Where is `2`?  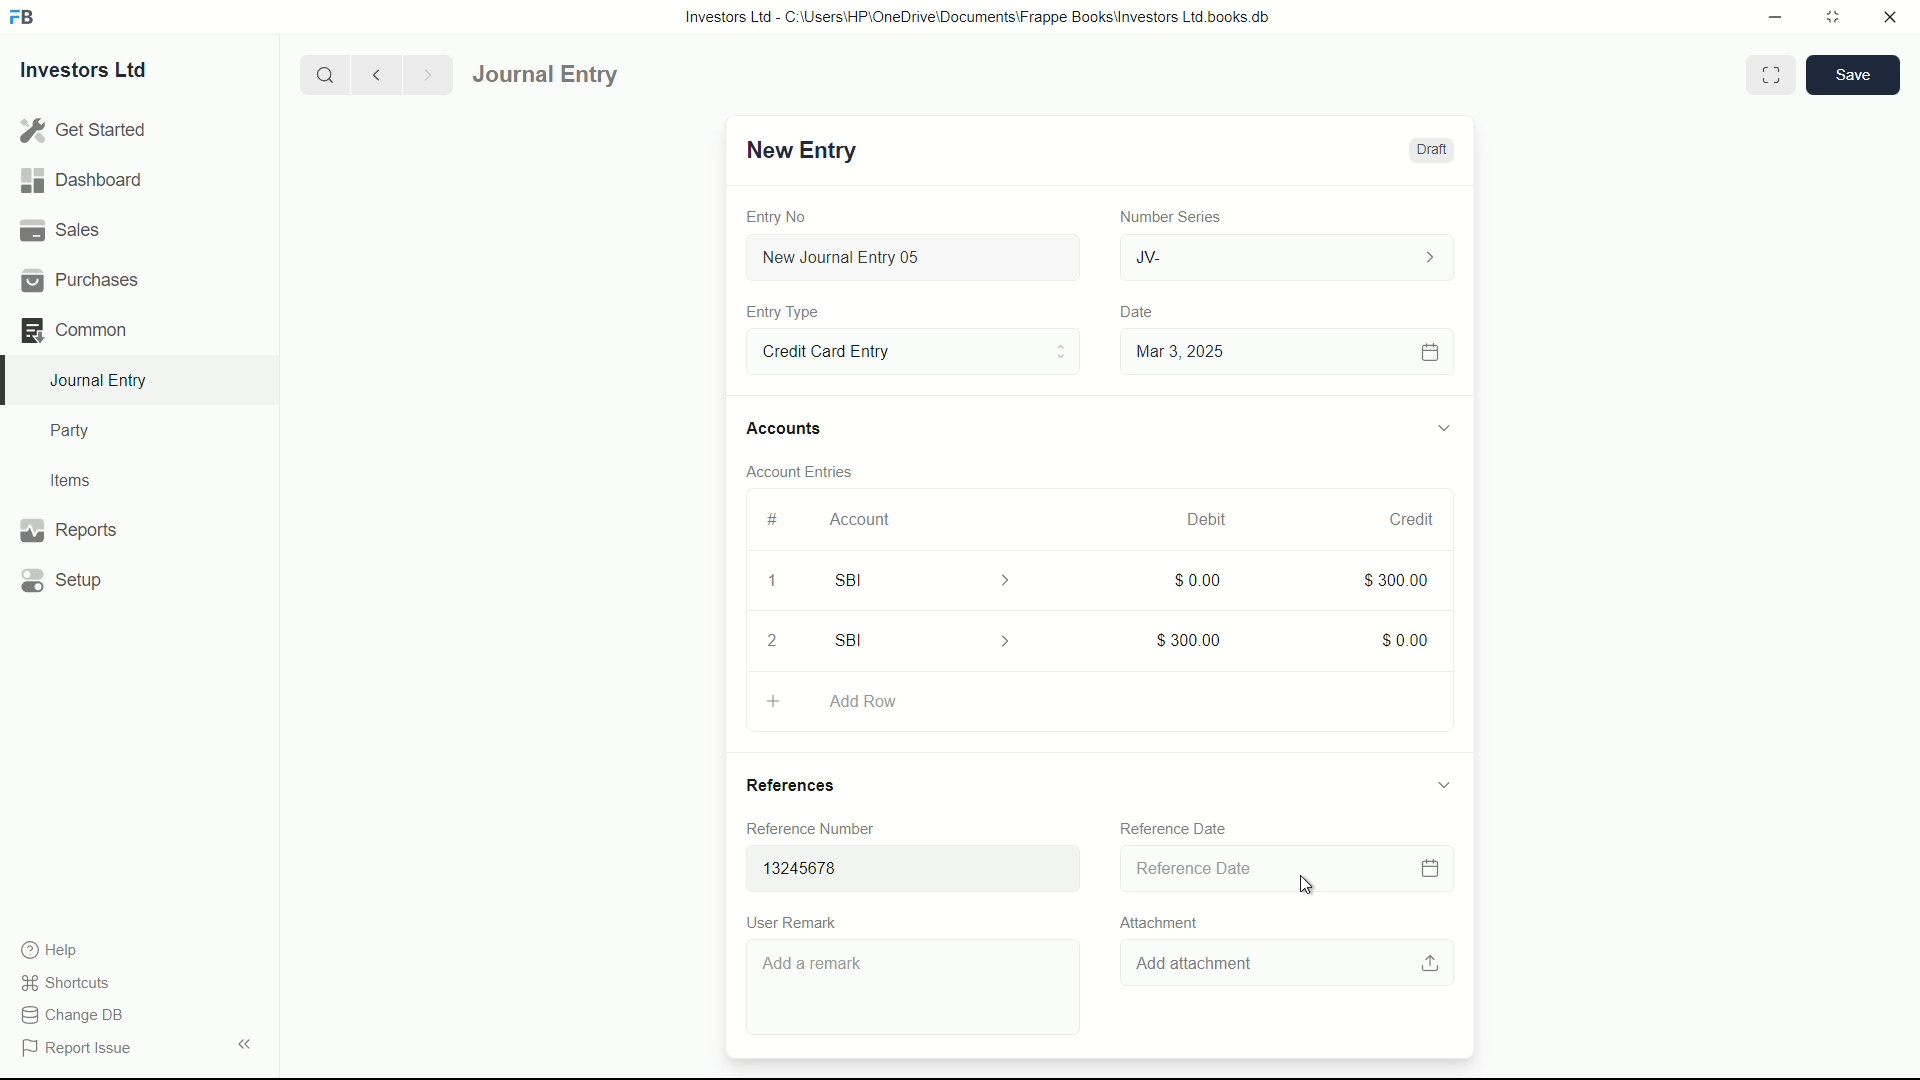
2 is located at coordinates (779, 640).